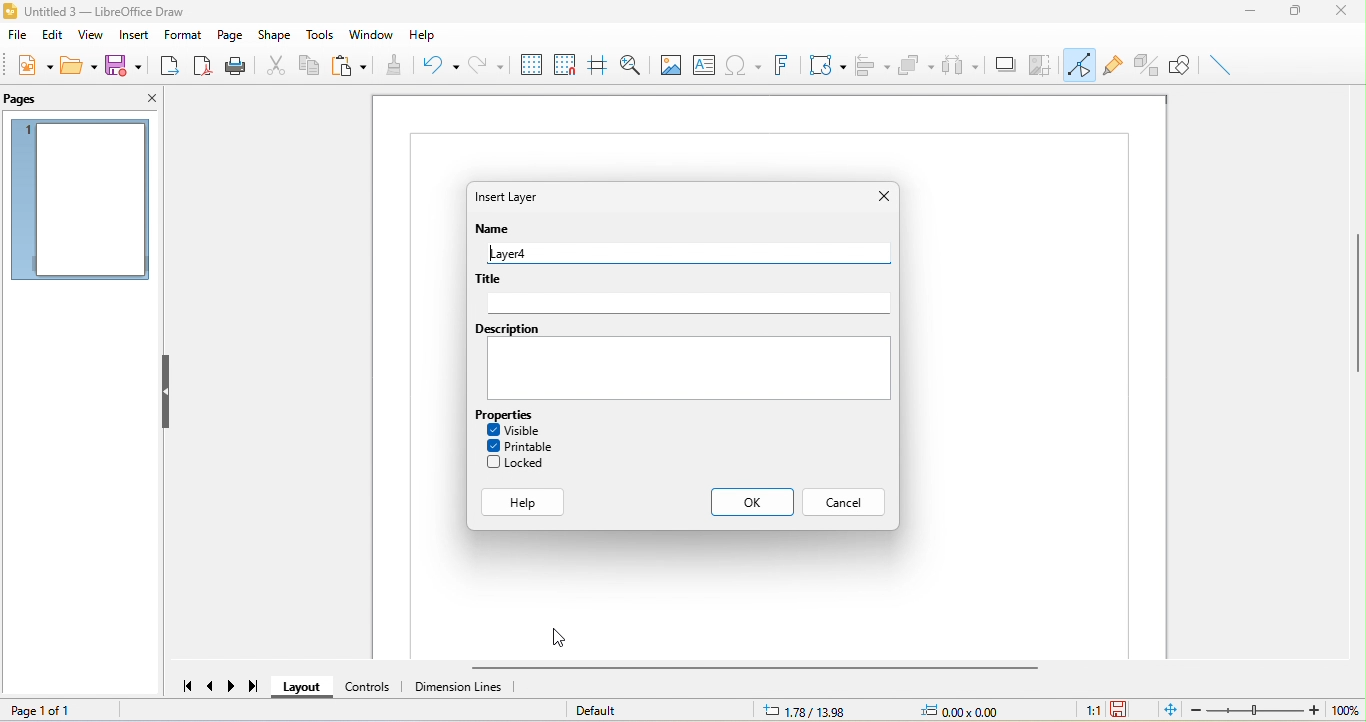  What do you see at coordinates (752, 501) in the screenshot?
I see `Ok` at bounding box center [752, 501].